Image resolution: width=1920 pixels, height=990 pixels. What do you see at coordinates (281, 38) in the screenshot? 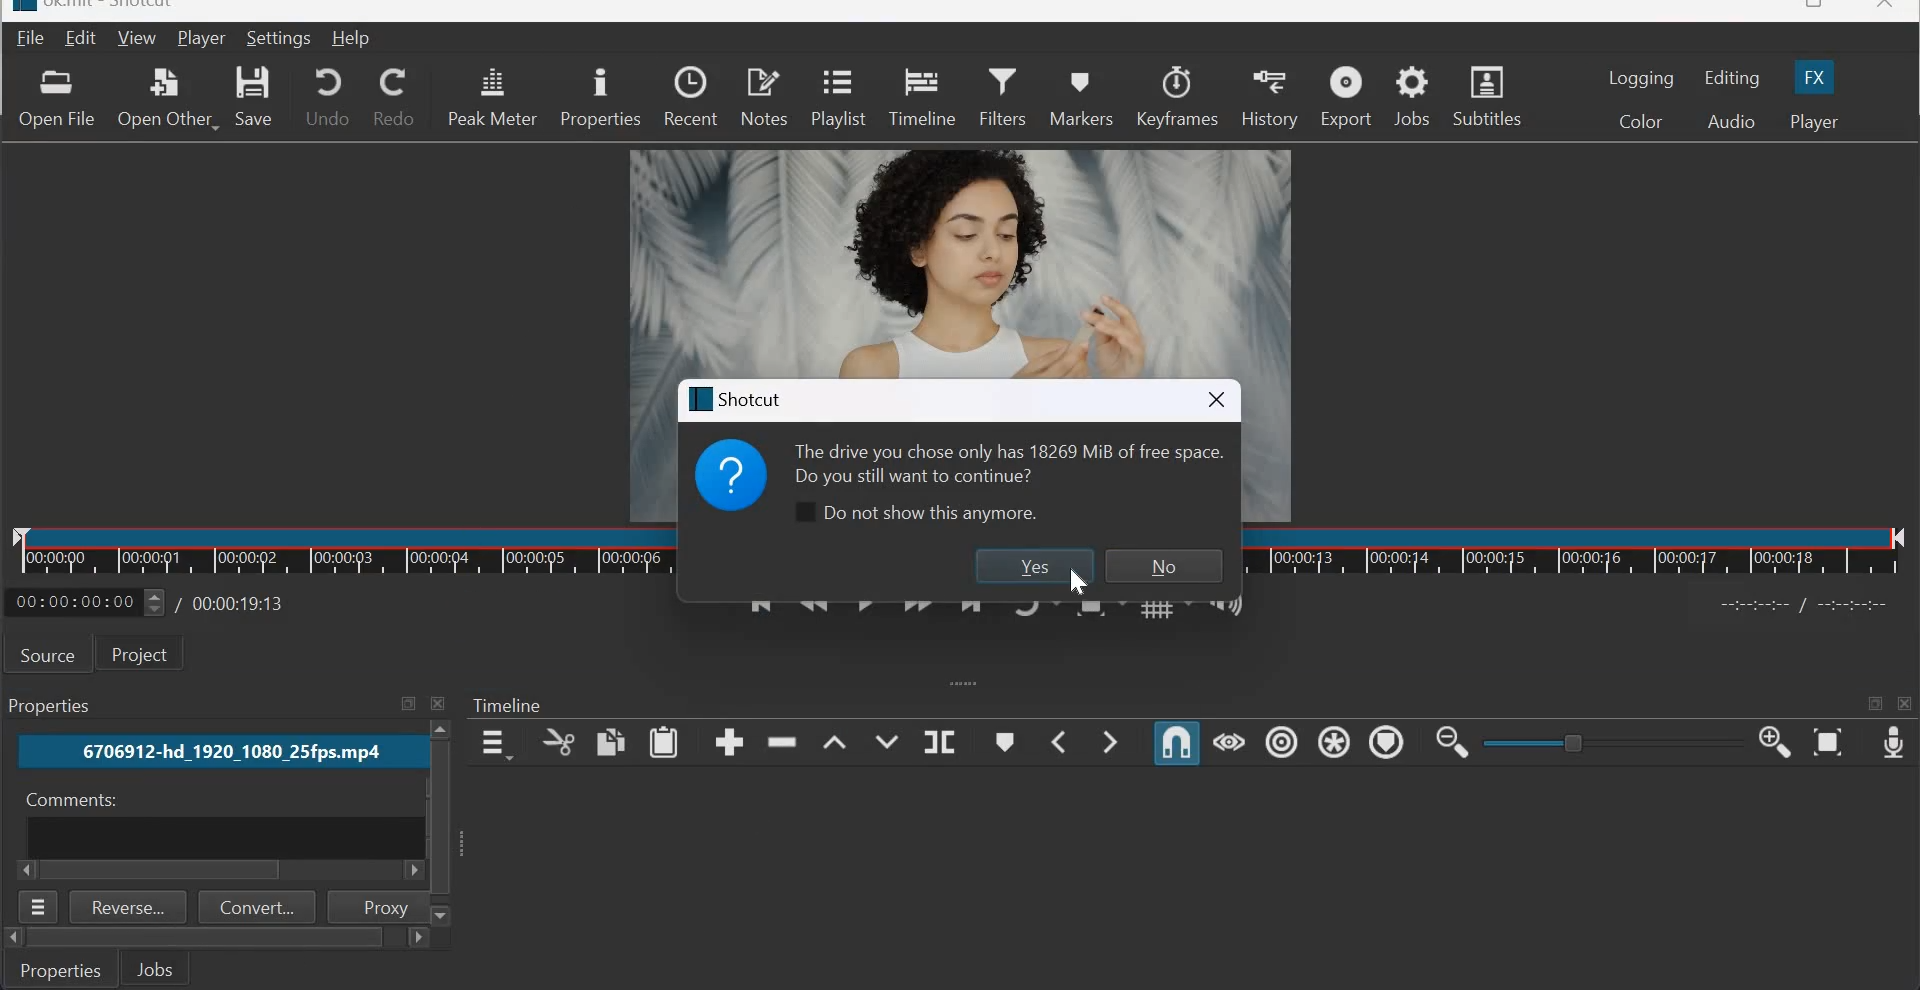
I see `settings` at bounding box center [281, 38].